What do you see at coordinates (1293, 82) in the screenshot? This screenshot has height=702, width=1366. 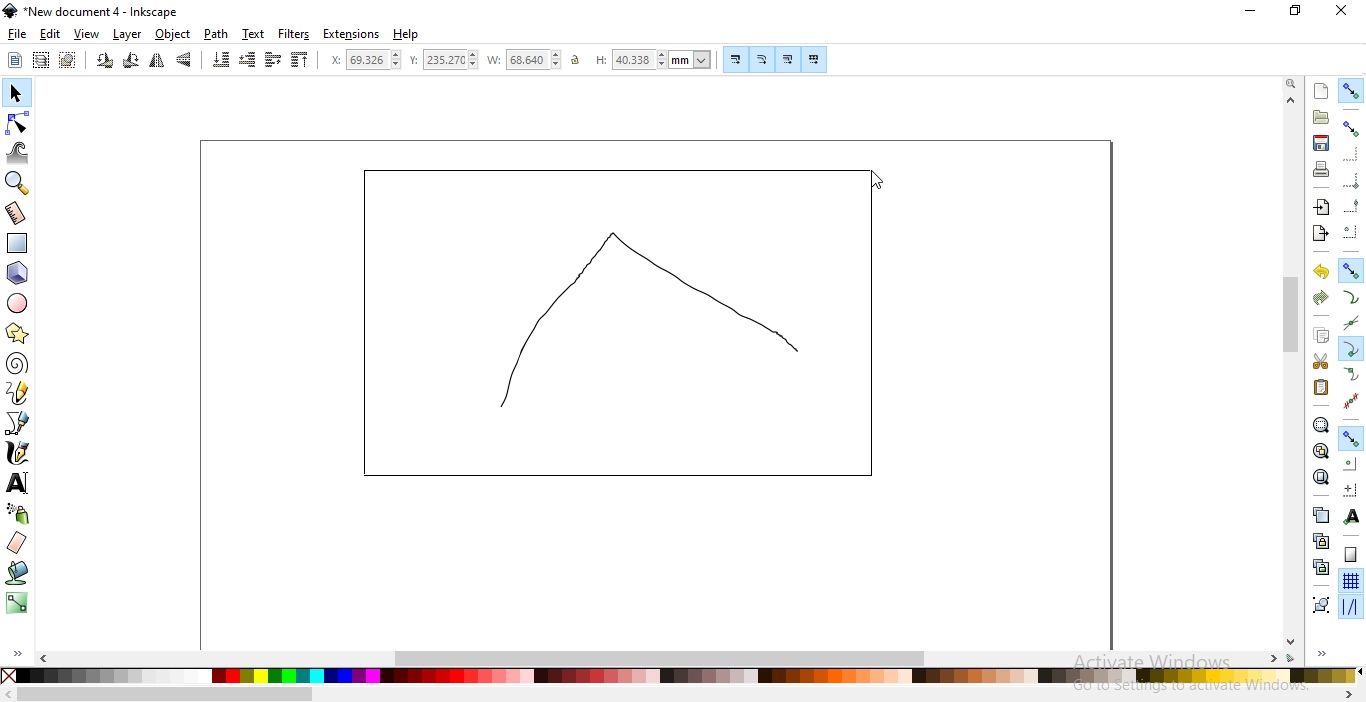 I see `zoom` at bounding box center [1293, 82].